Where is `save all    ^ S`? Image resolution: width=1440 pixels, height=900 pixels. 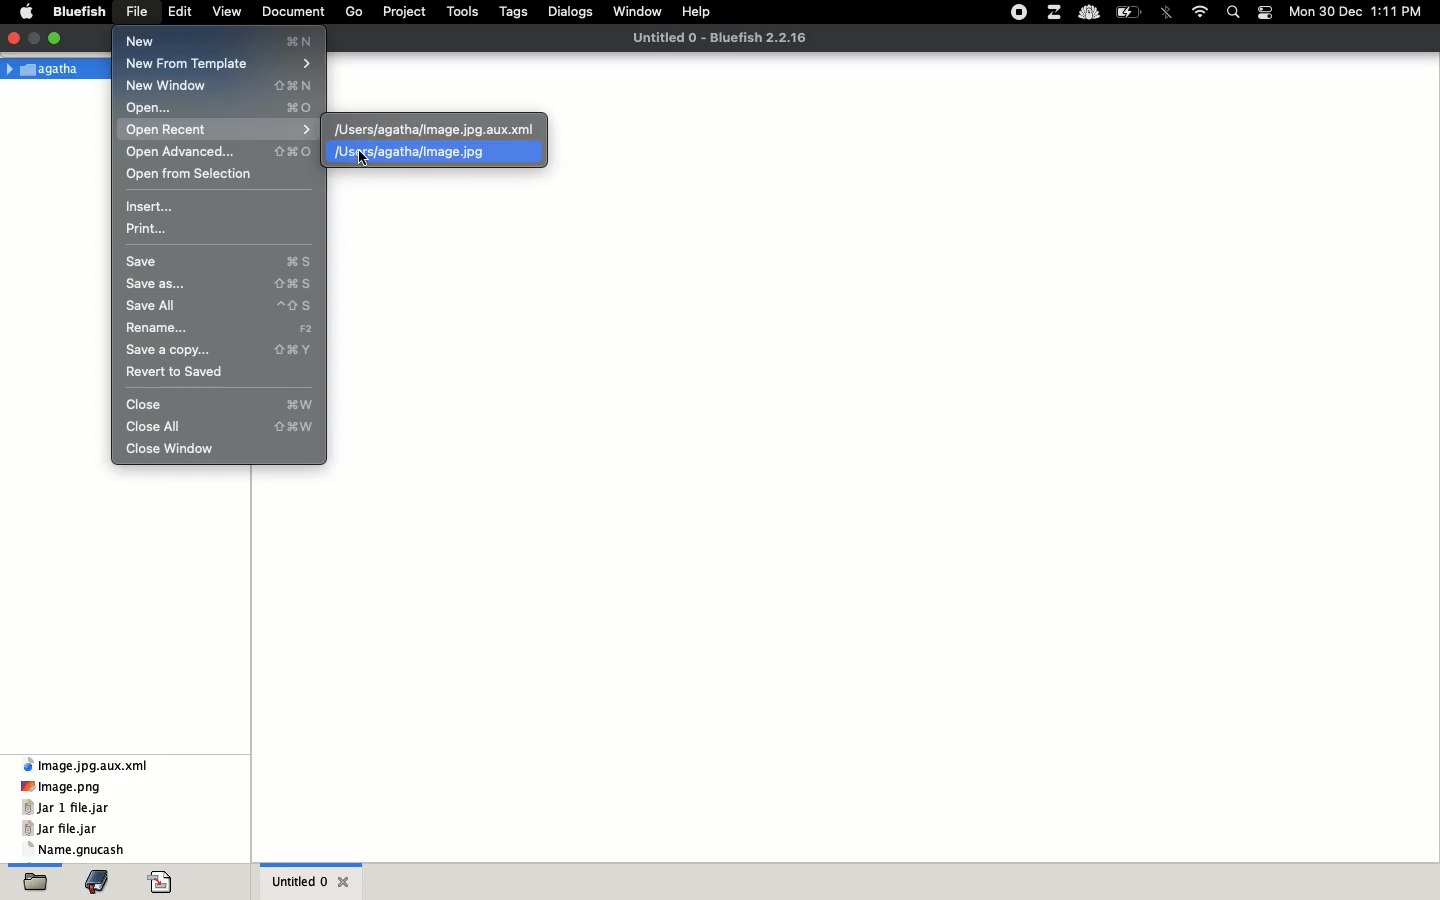 save all    ^ S is located at coordinates (219, 306).